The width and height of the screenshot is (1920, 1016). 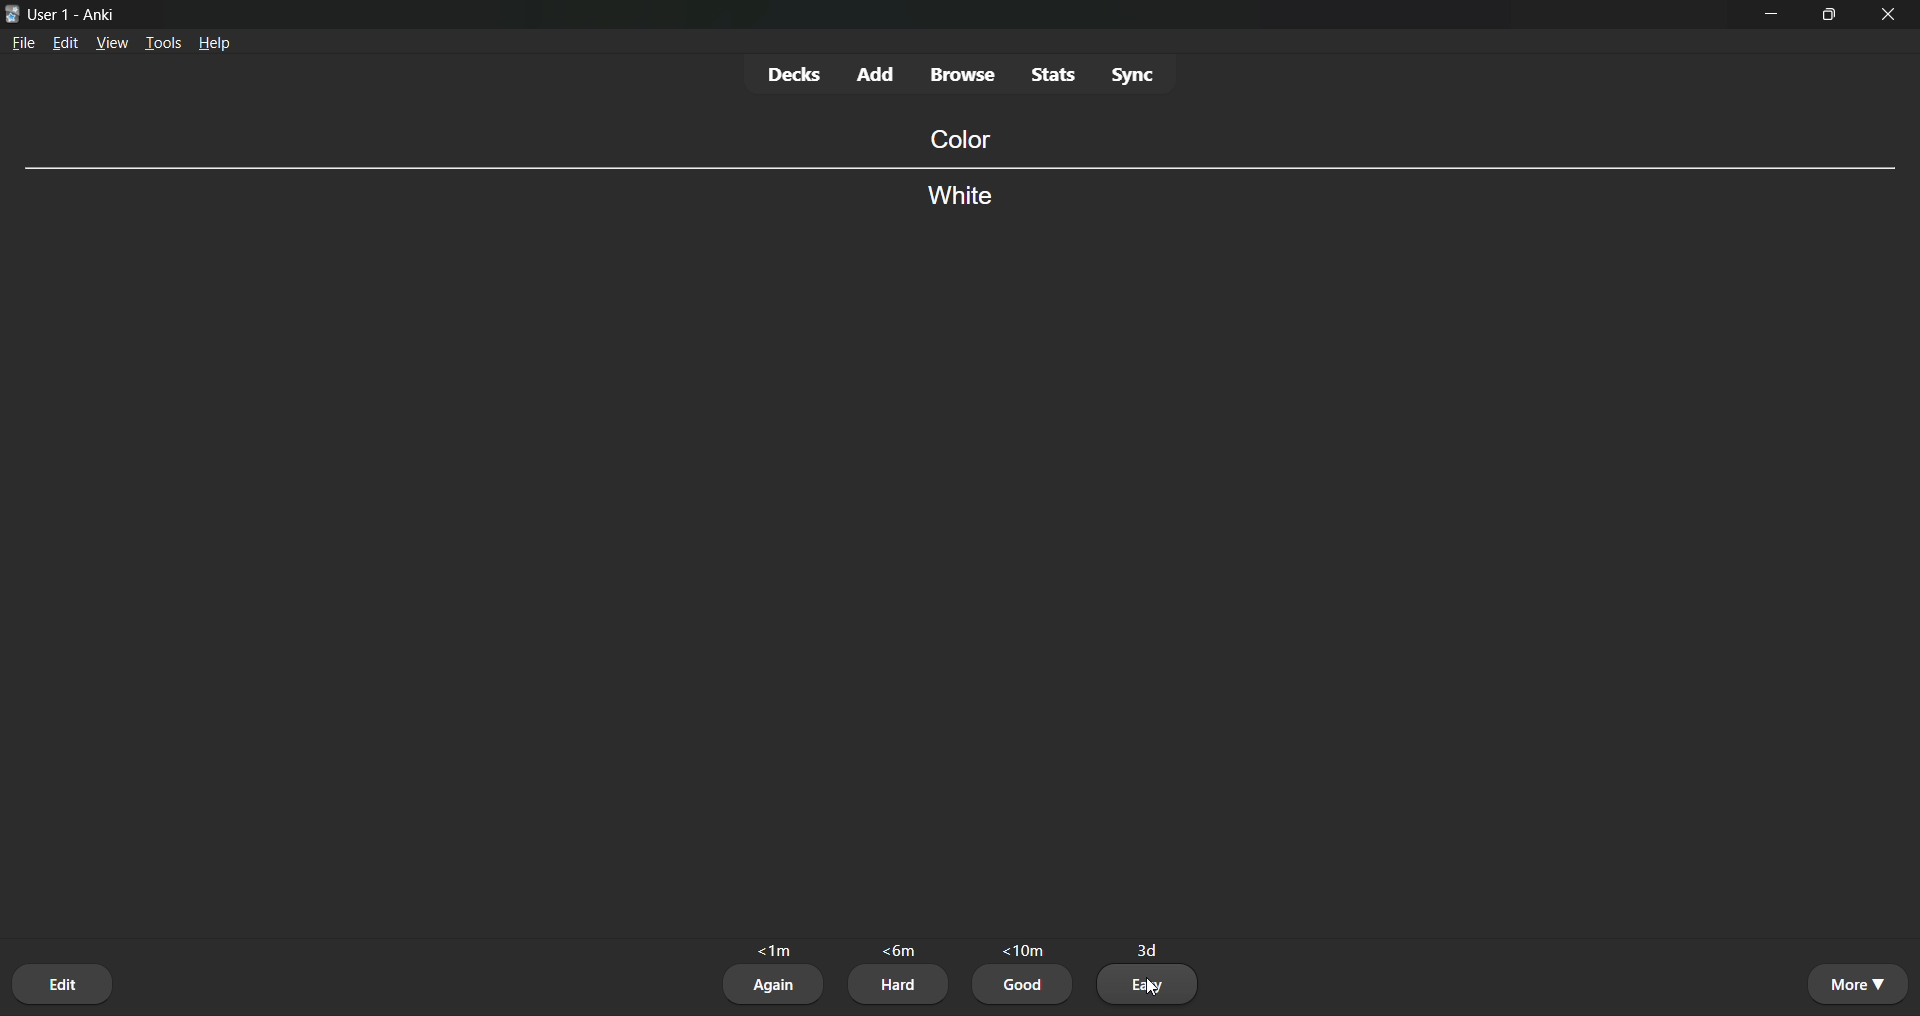 I want to click on good, so click(x=1025, y=988).